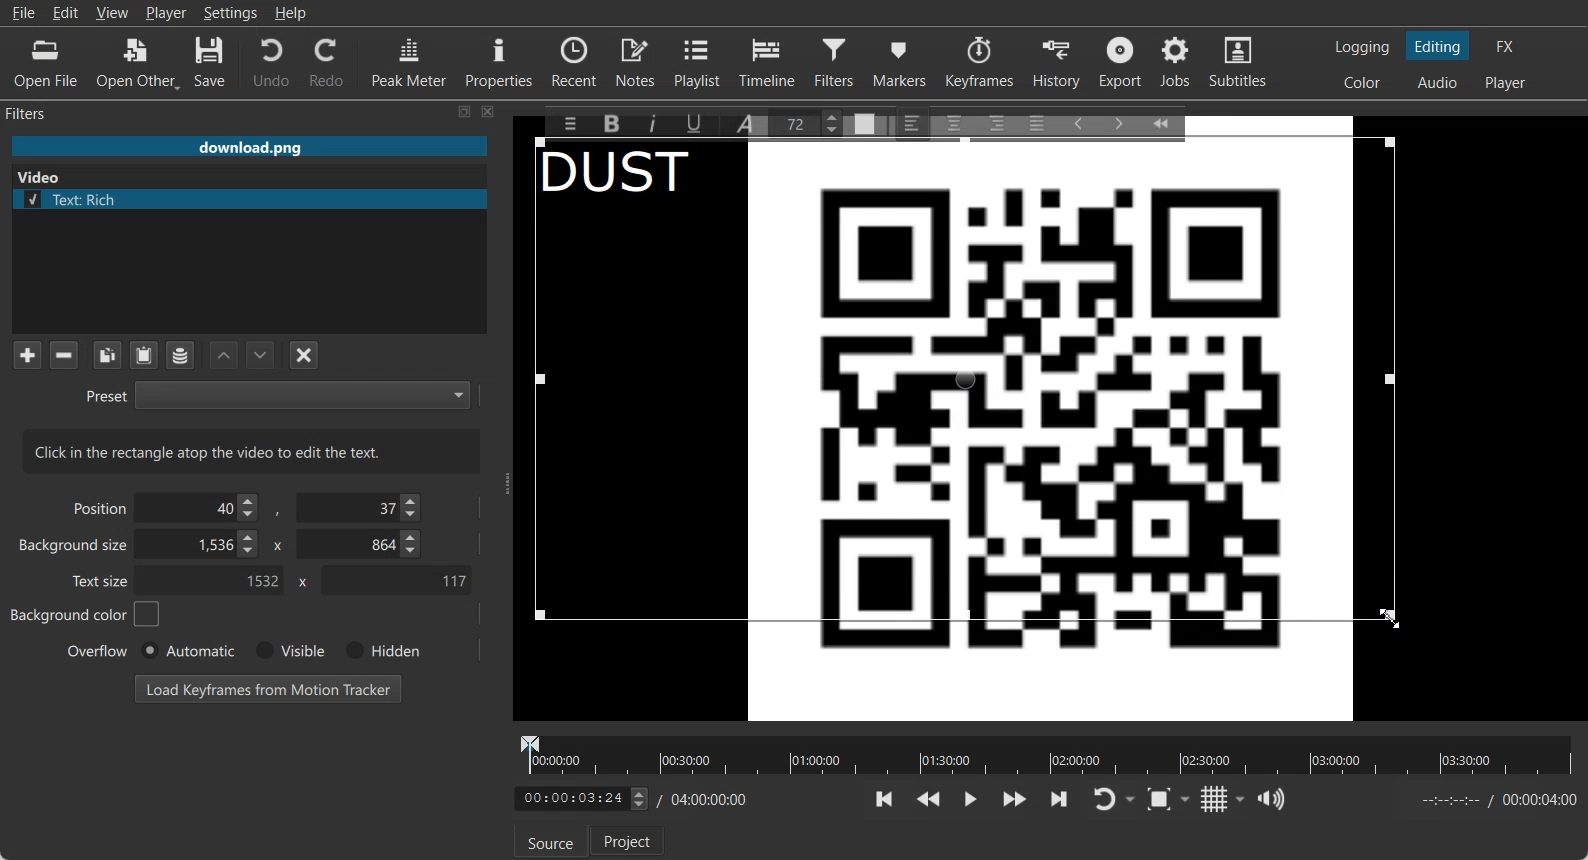 The height and width of the screenshot is (860, 1588). What do you see at coordinates (705, 799) in the screenshot?
I see `Timing ` at bounding box center [705, 799].